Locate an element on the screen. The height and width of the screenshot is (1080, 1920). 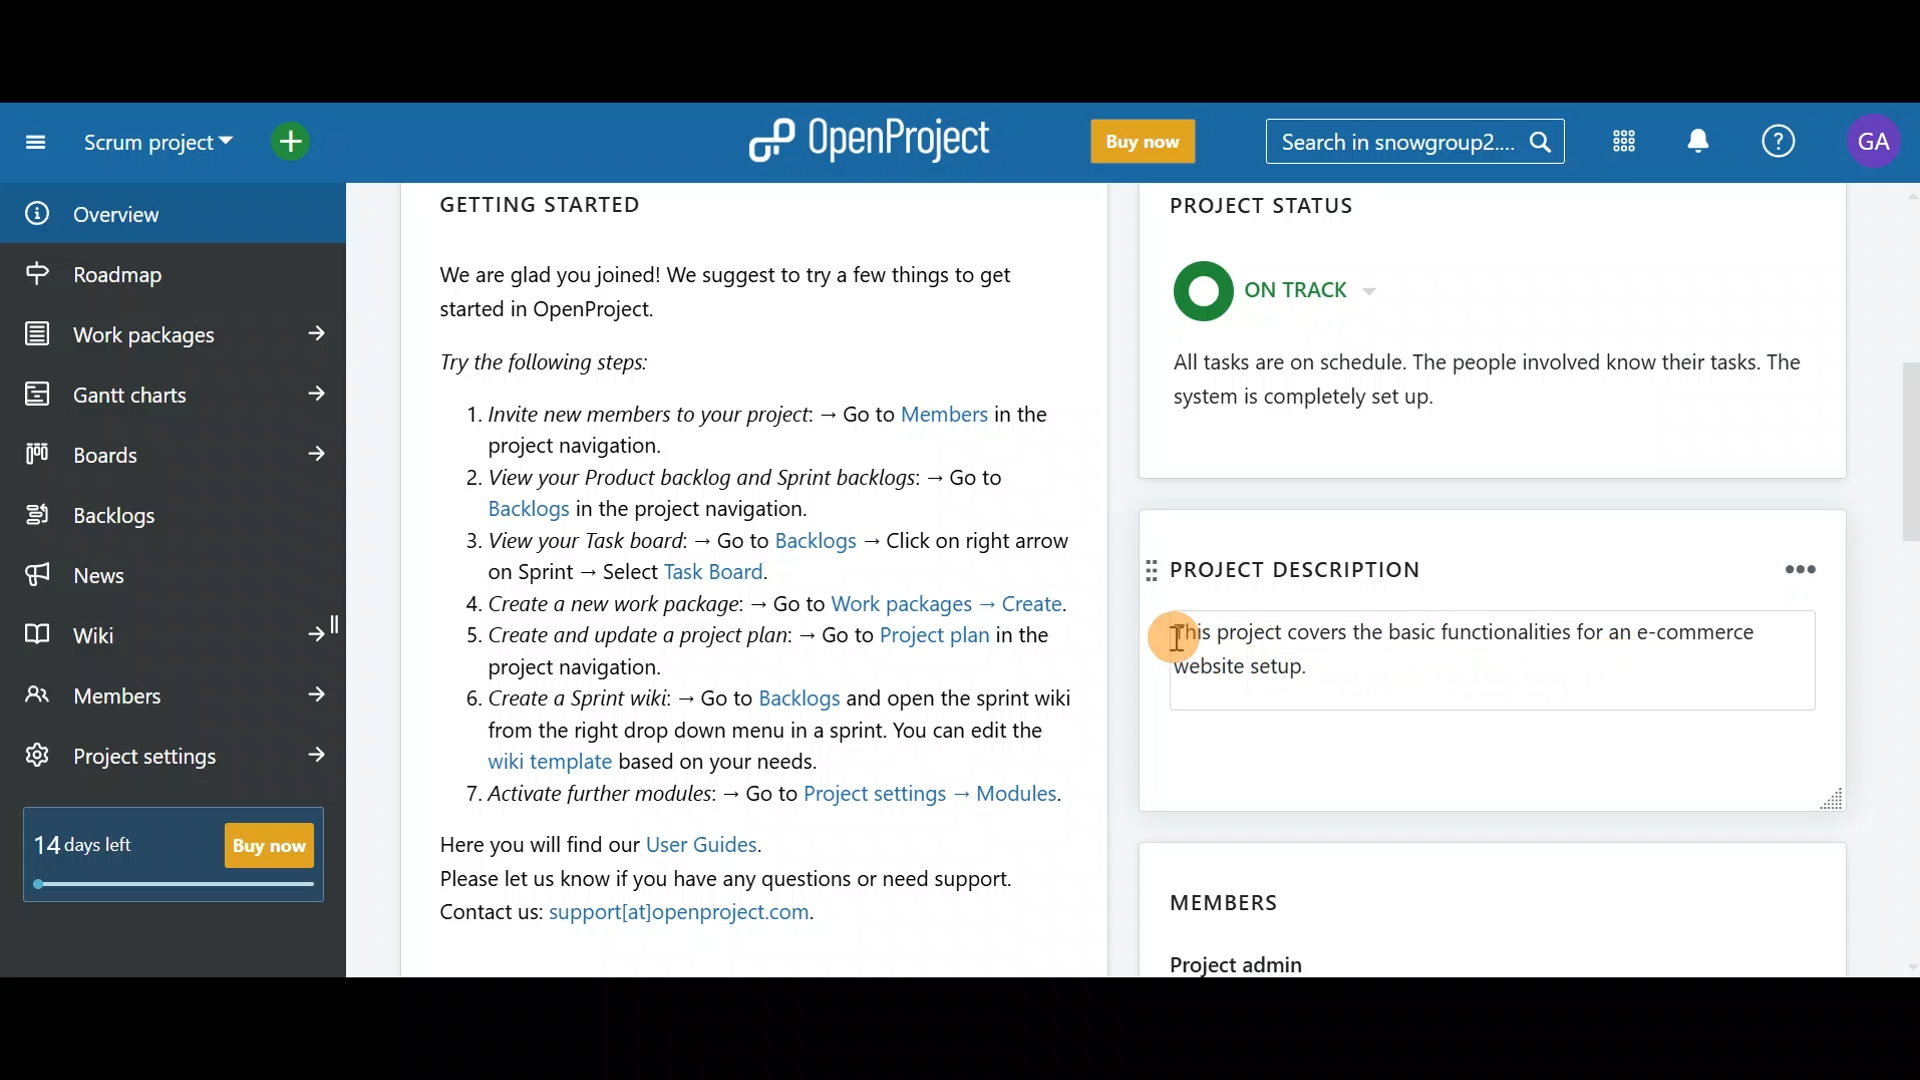
Collapse project menu is located at coordinates (31, 142).